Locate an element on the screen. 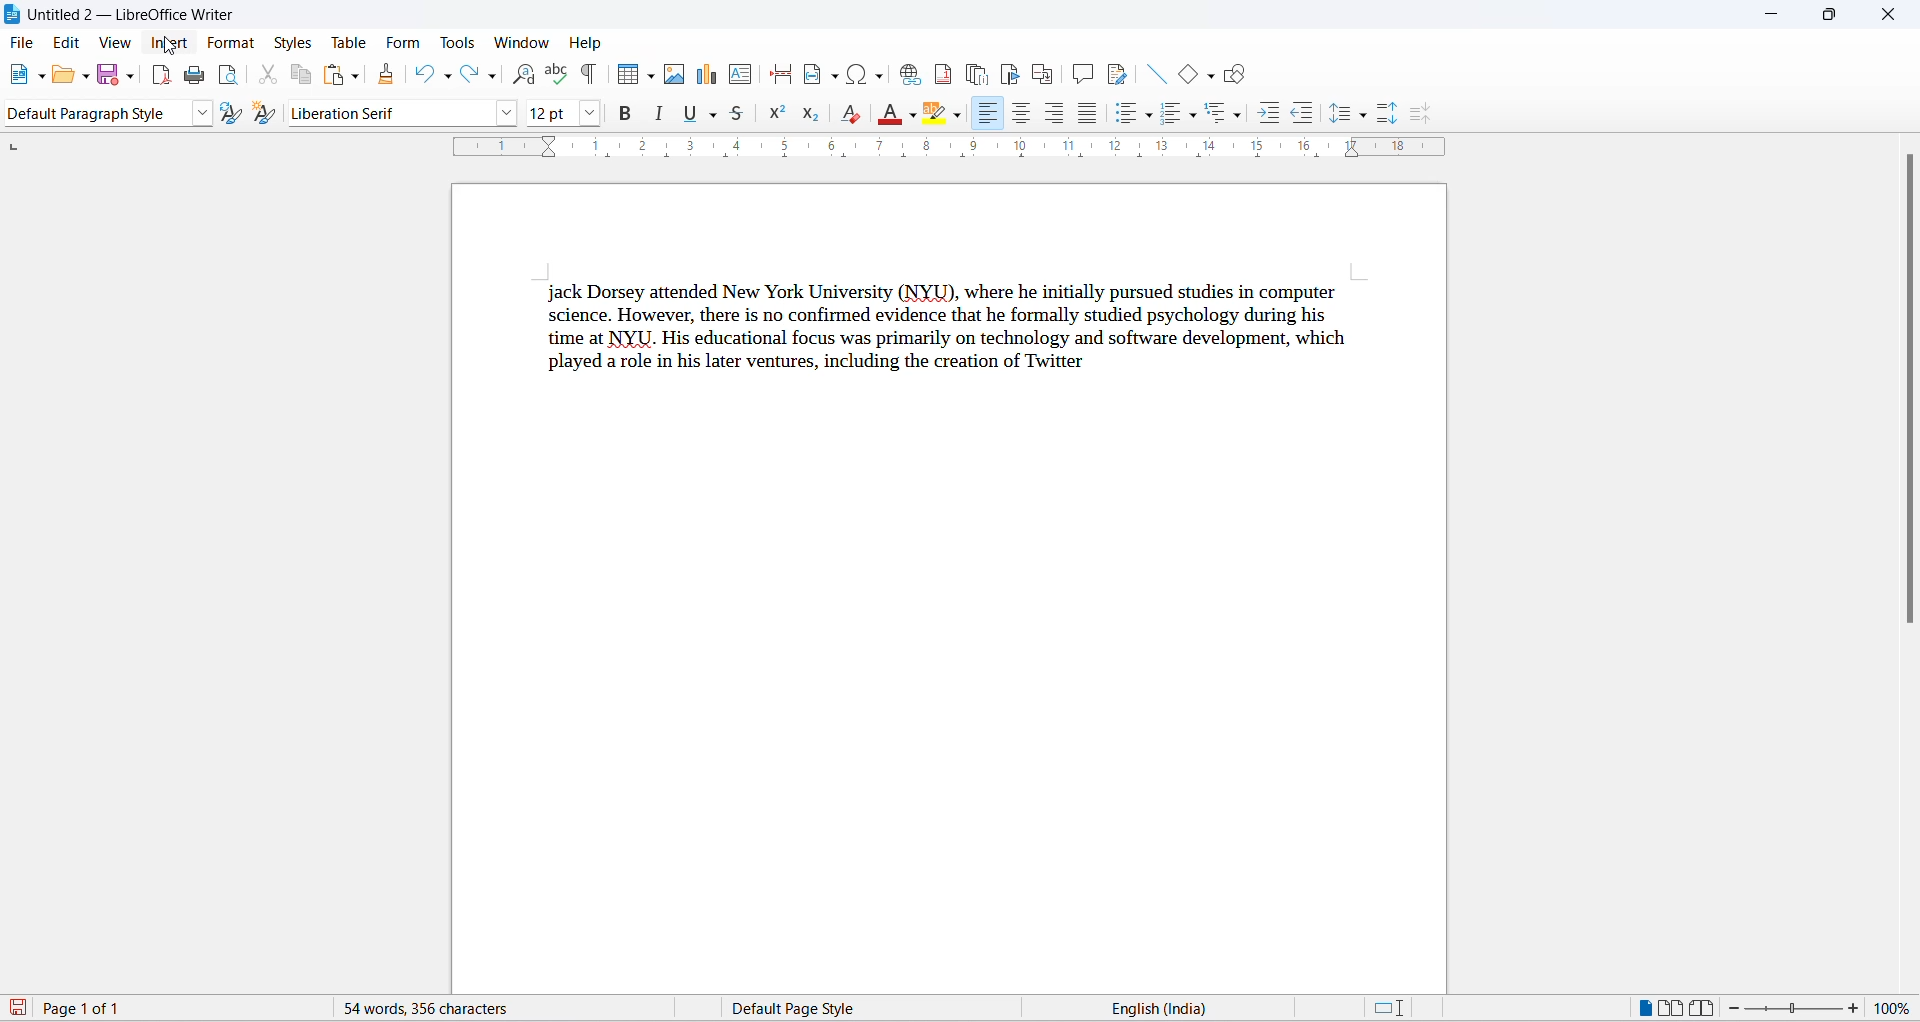  standard selection is located at coordinates (1389, 1008).